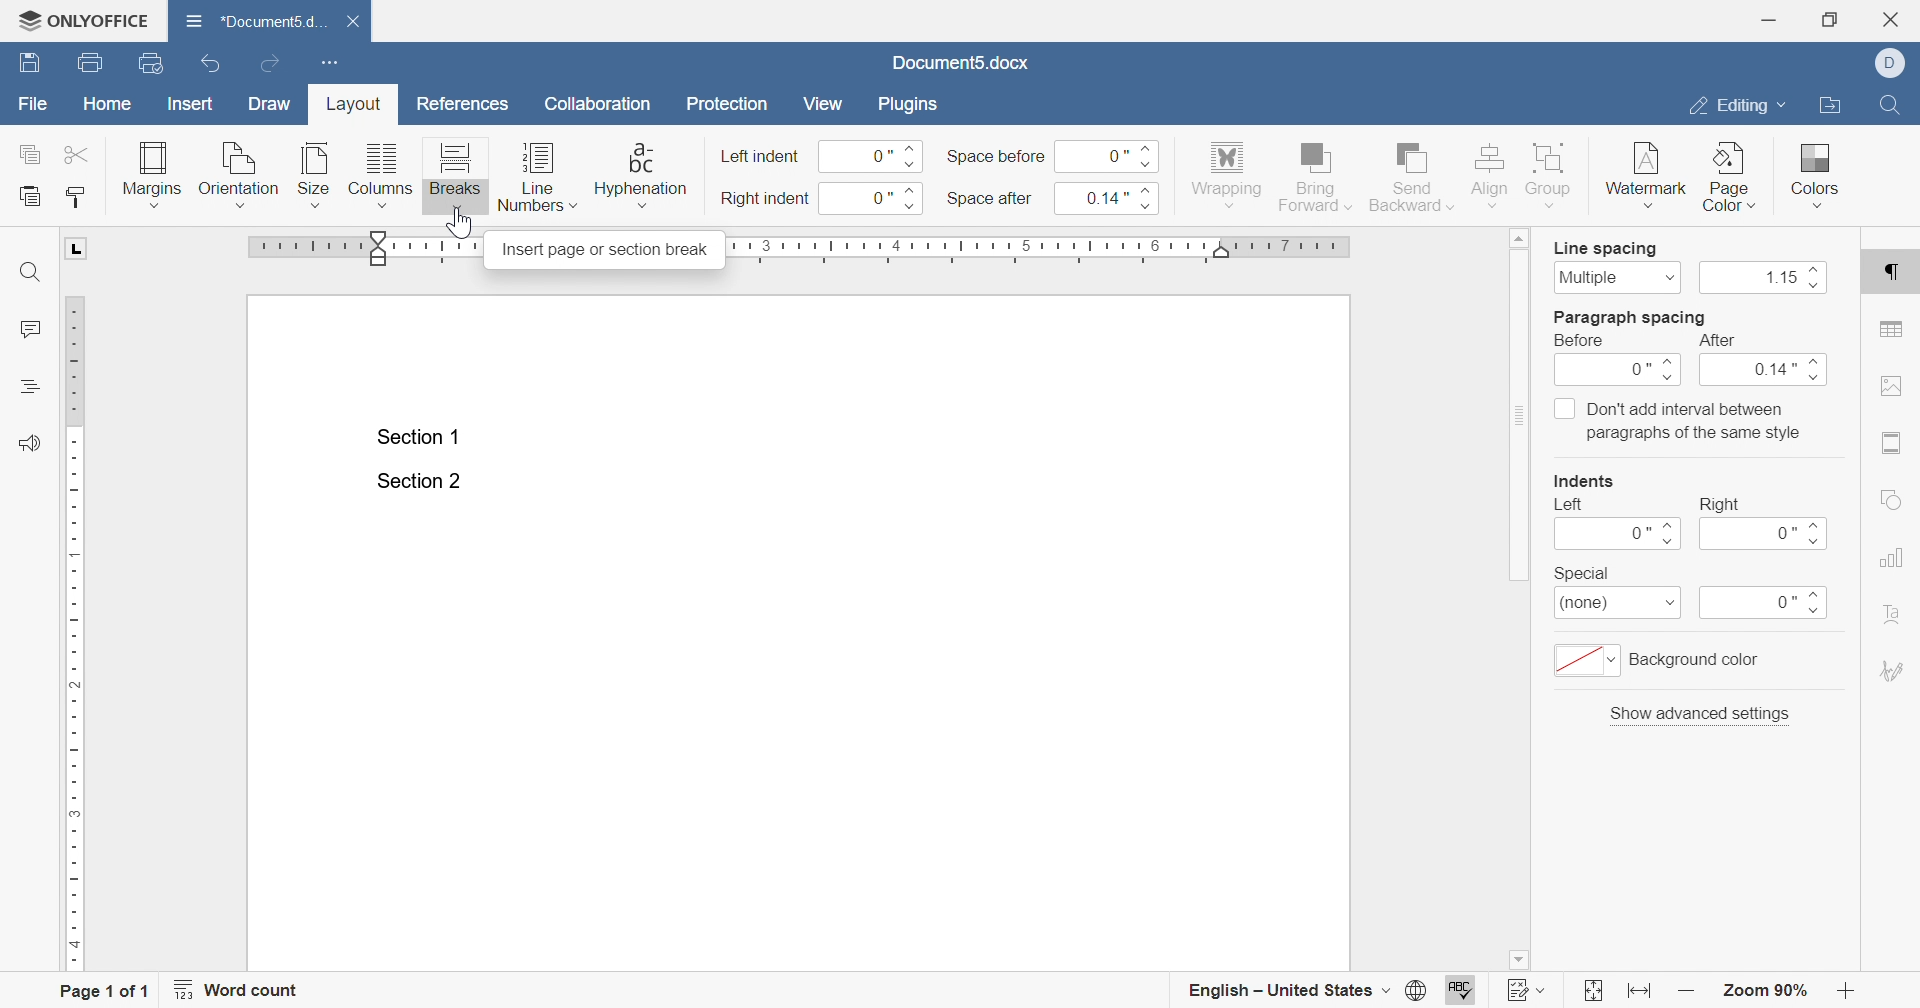  I want to click on section 1, so click(423, 438).